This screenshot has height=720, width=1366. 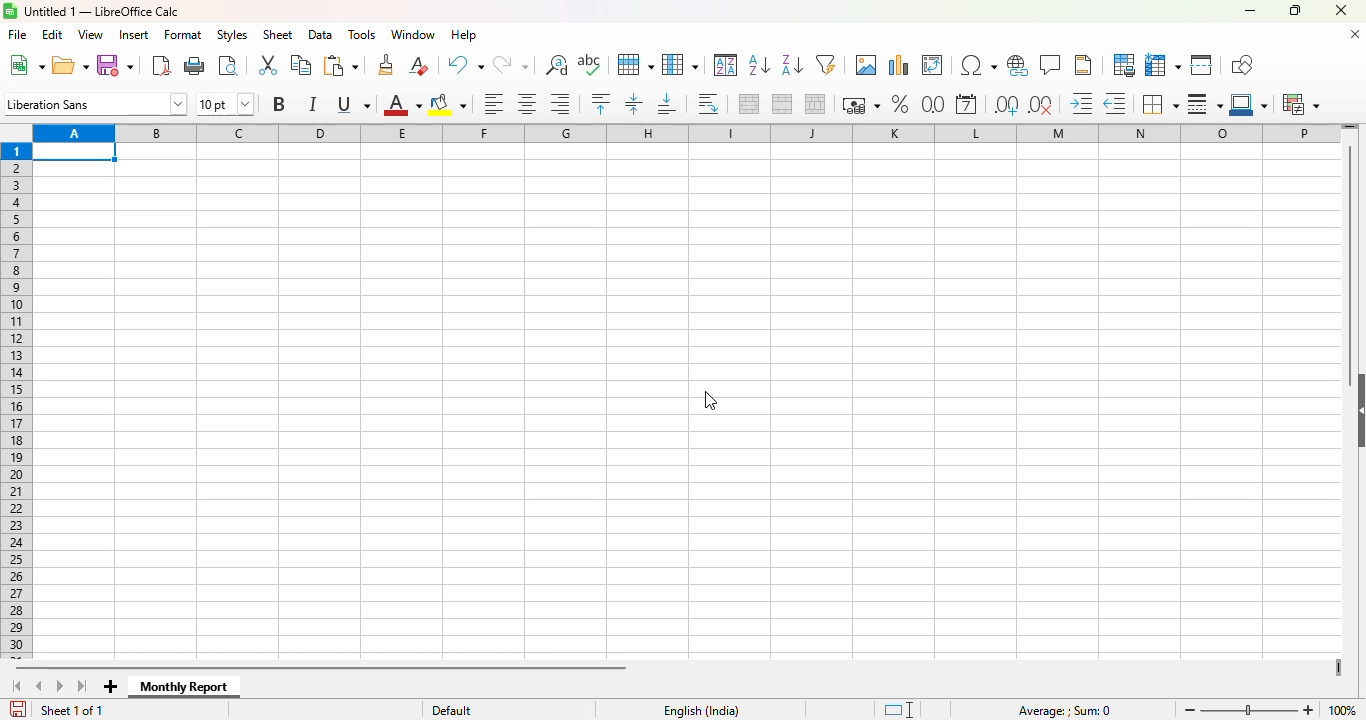 I want to click on decrease indent, so click(x=1114, y=103).